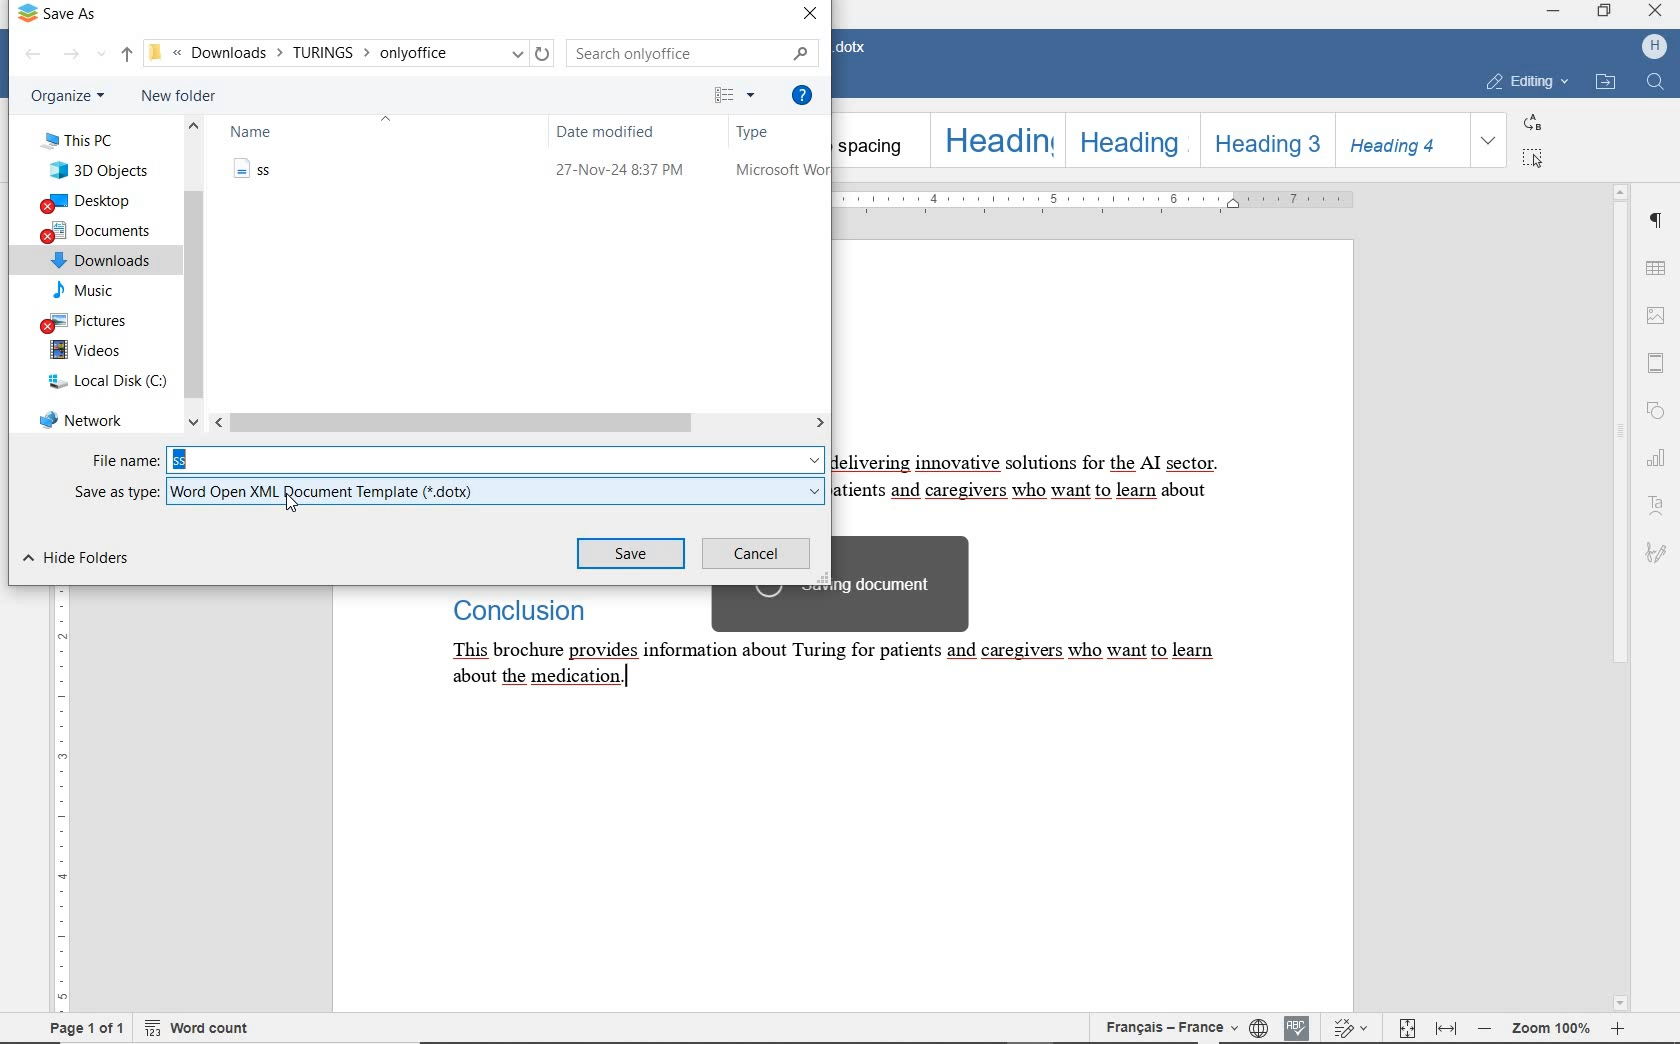 This screenshot has width=1680, height=1044. Describe the element at coordinates (1655, 84) in the screenshot. I see `FIND` at that location.